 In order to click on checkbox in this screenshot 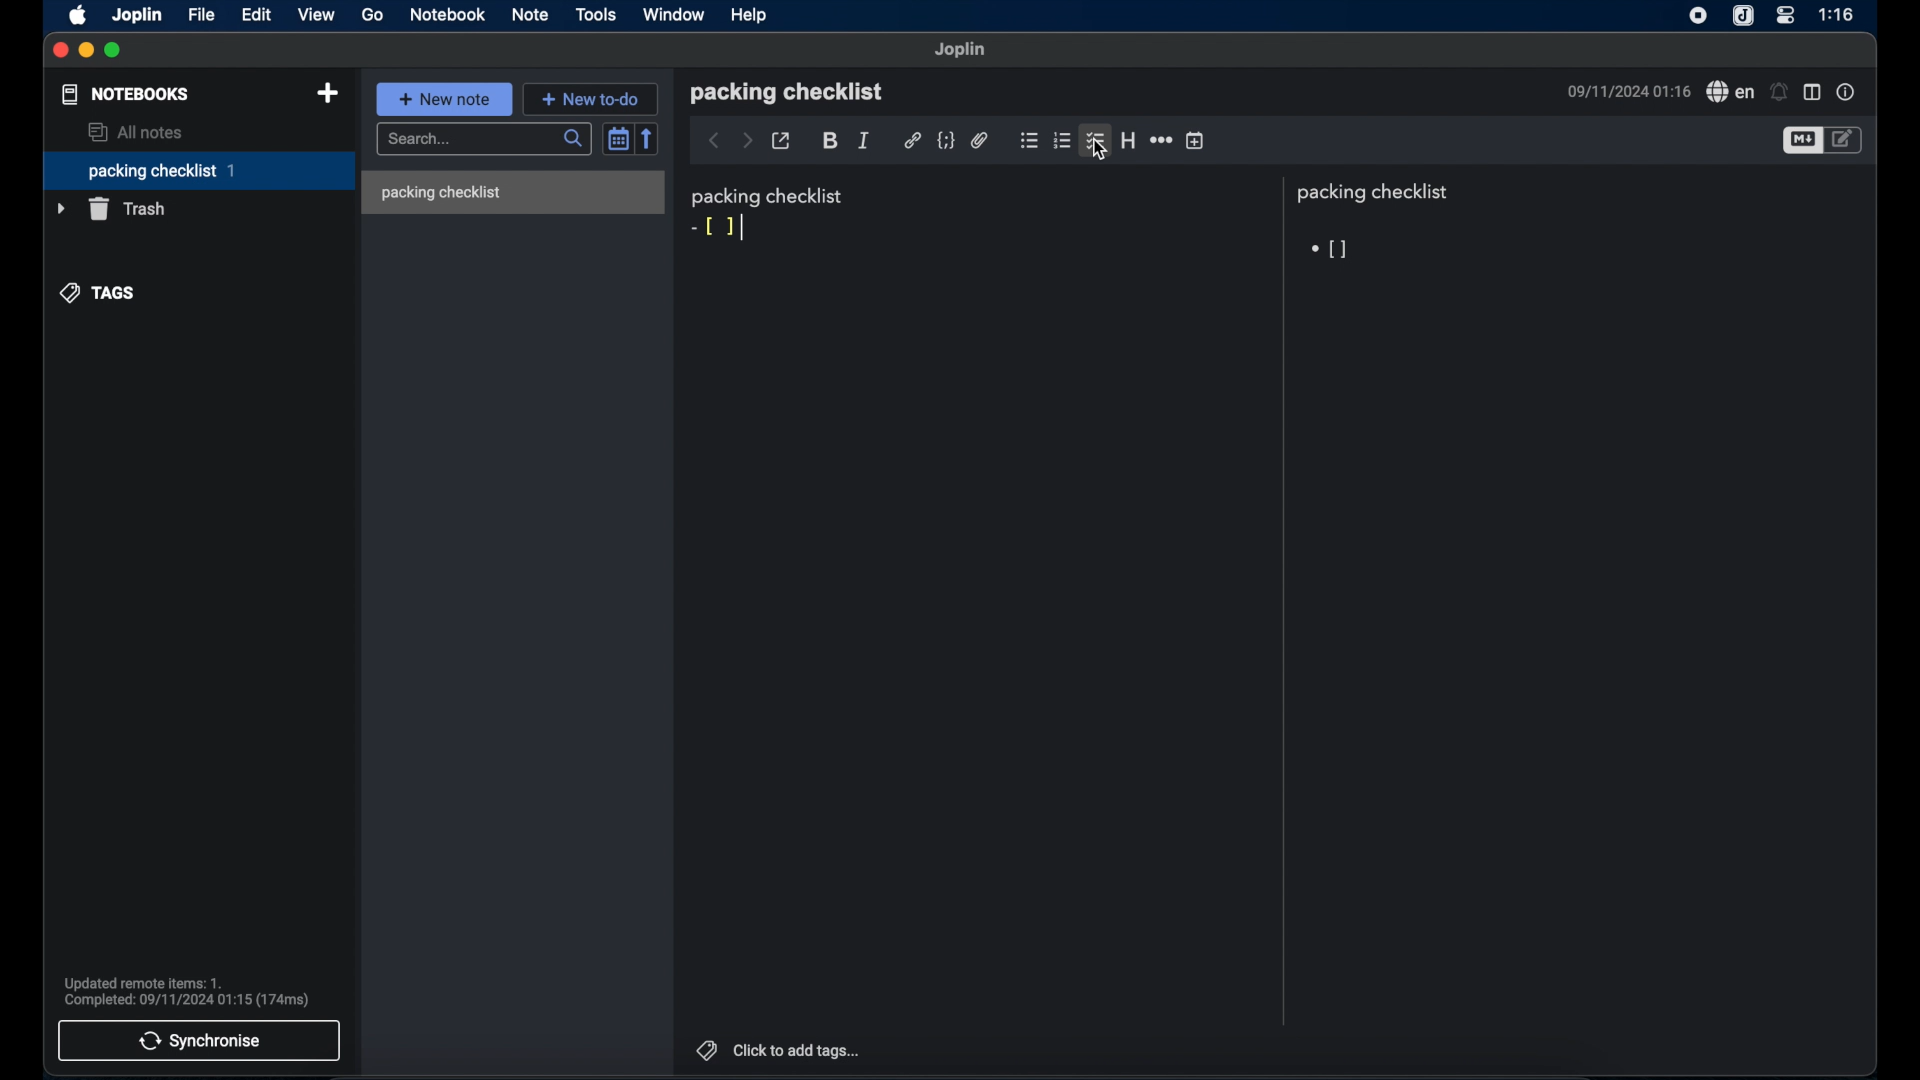, I will do `click(1326, 249)`.